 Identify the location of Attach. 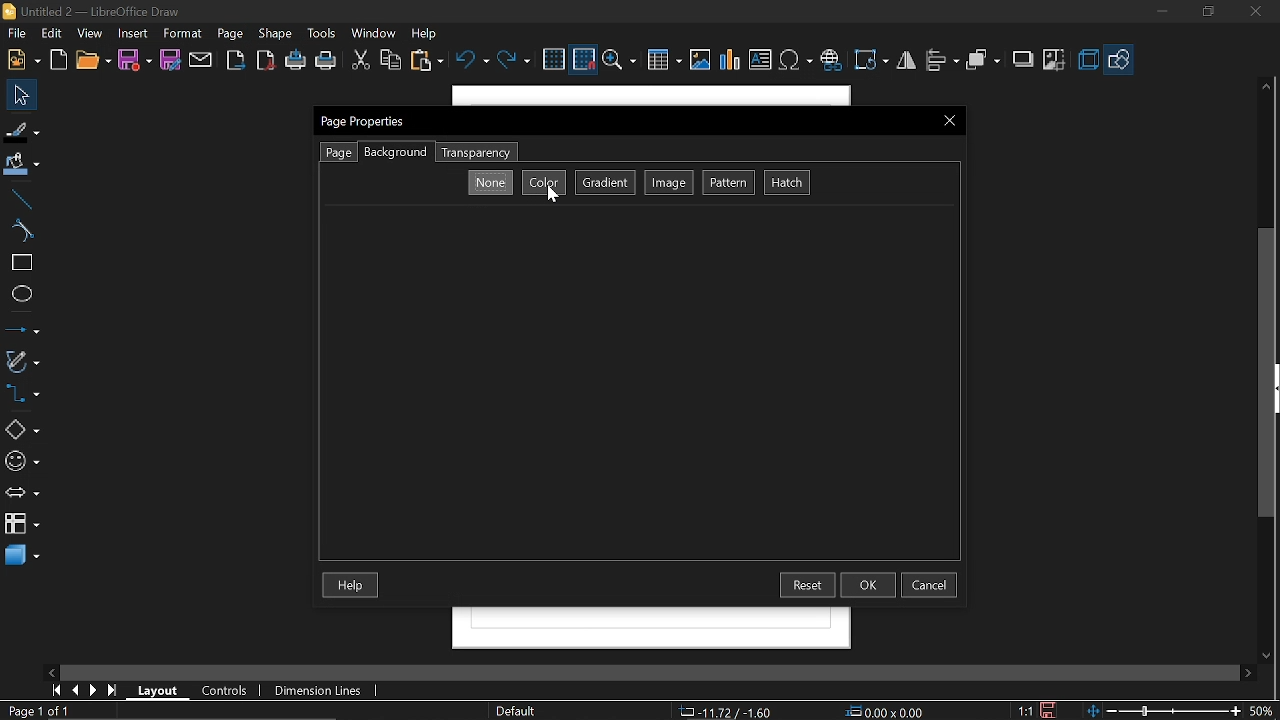
(202, 59).